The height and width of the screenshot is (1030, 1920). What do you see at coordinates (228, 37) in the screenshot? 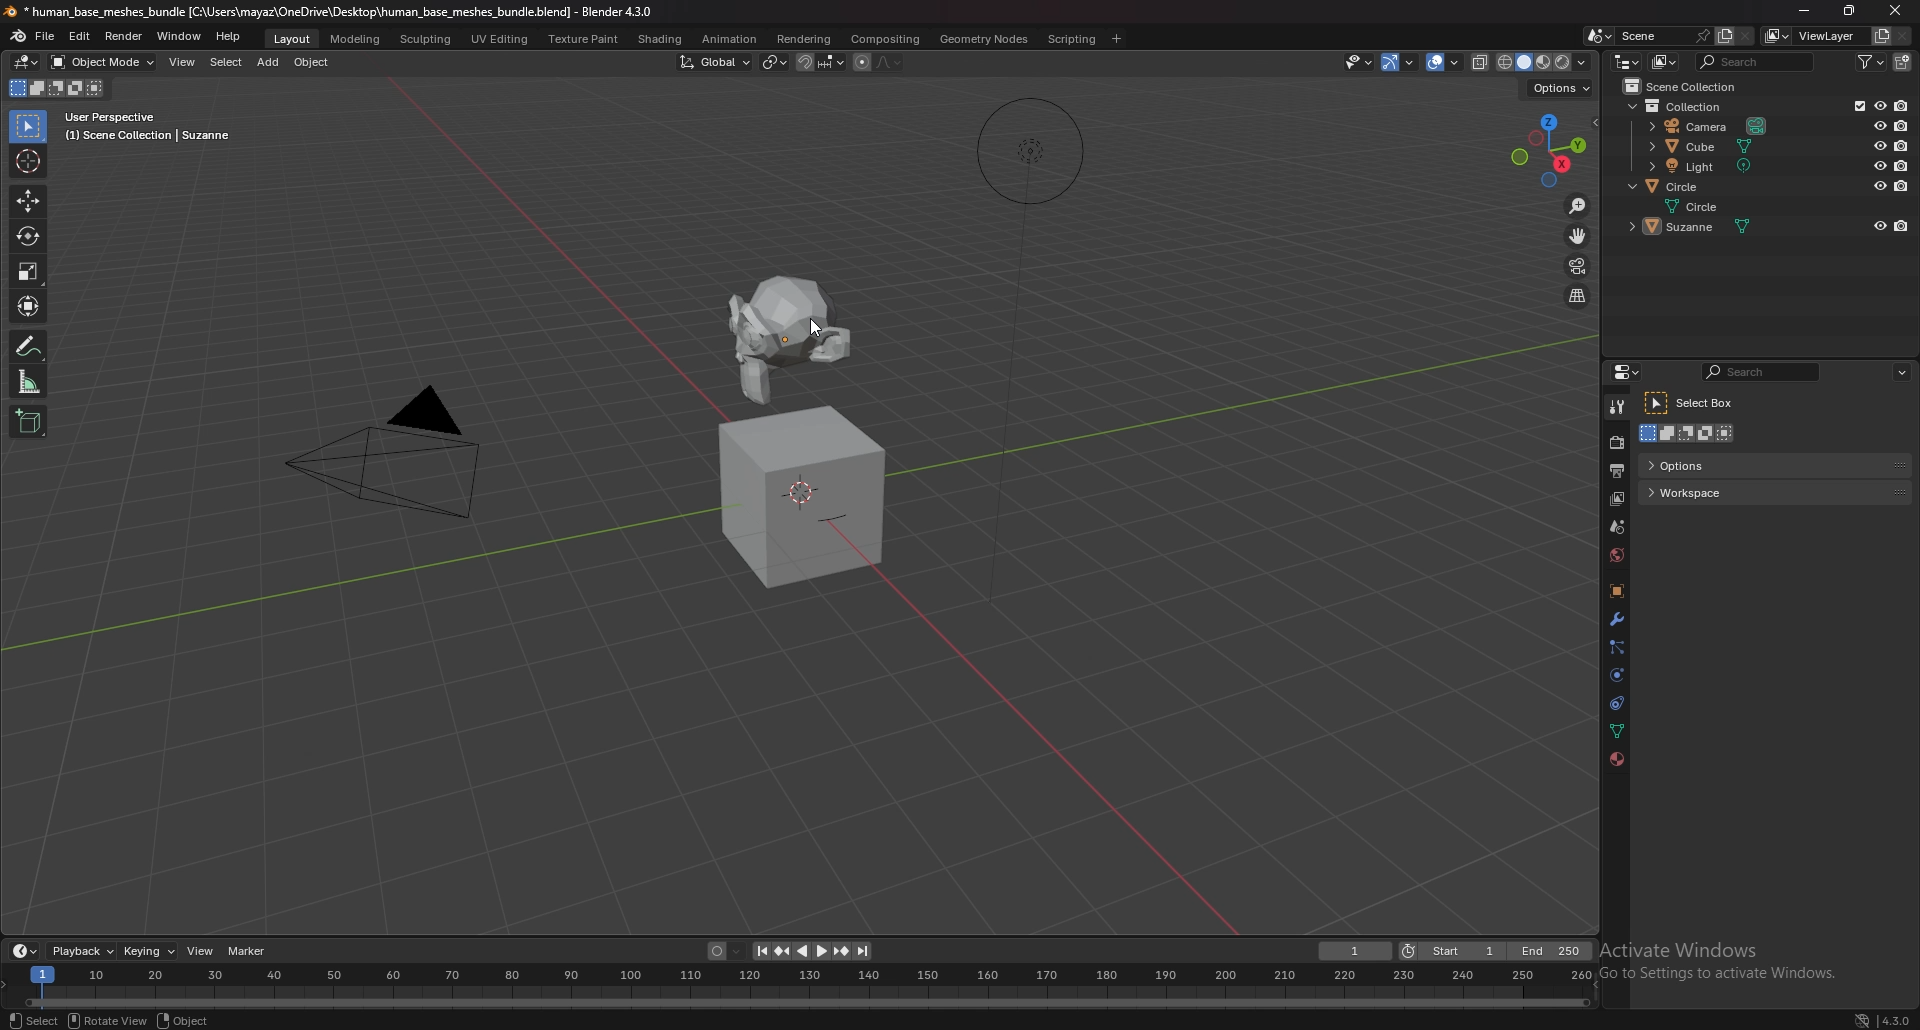
I see `help` at bounding box center [228, 37].